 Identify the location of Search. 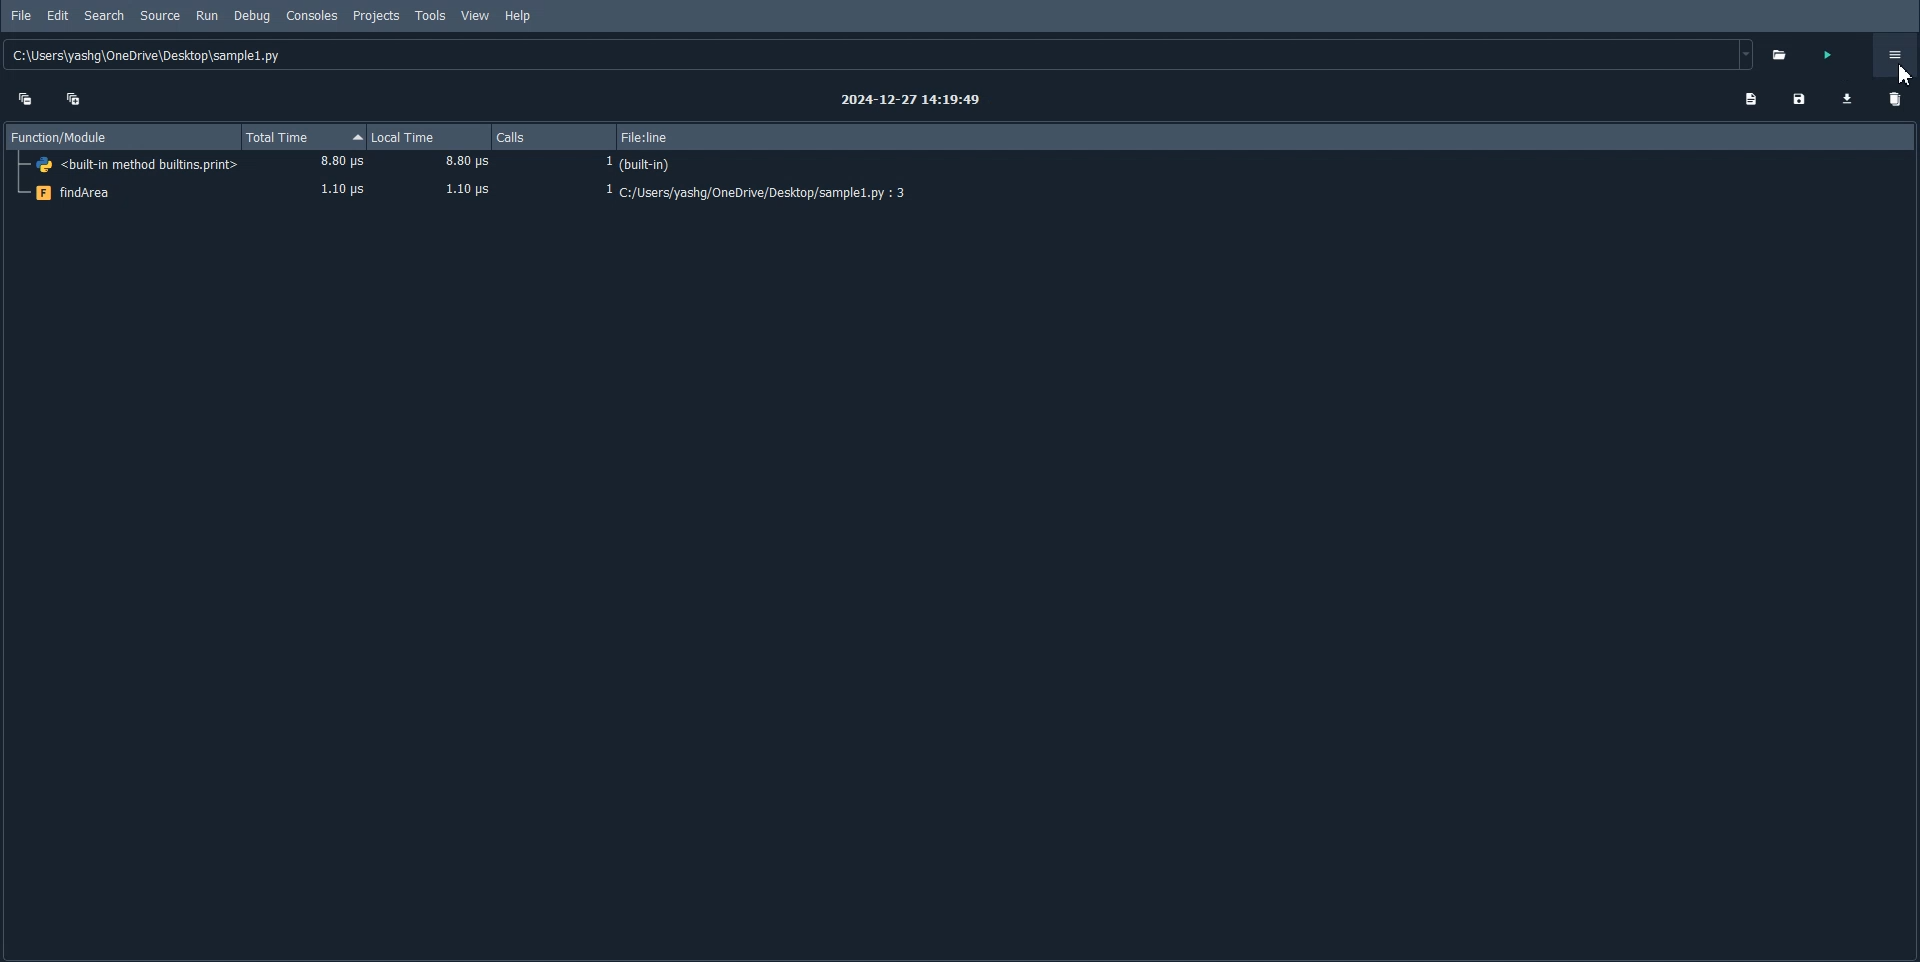
(104, 15).